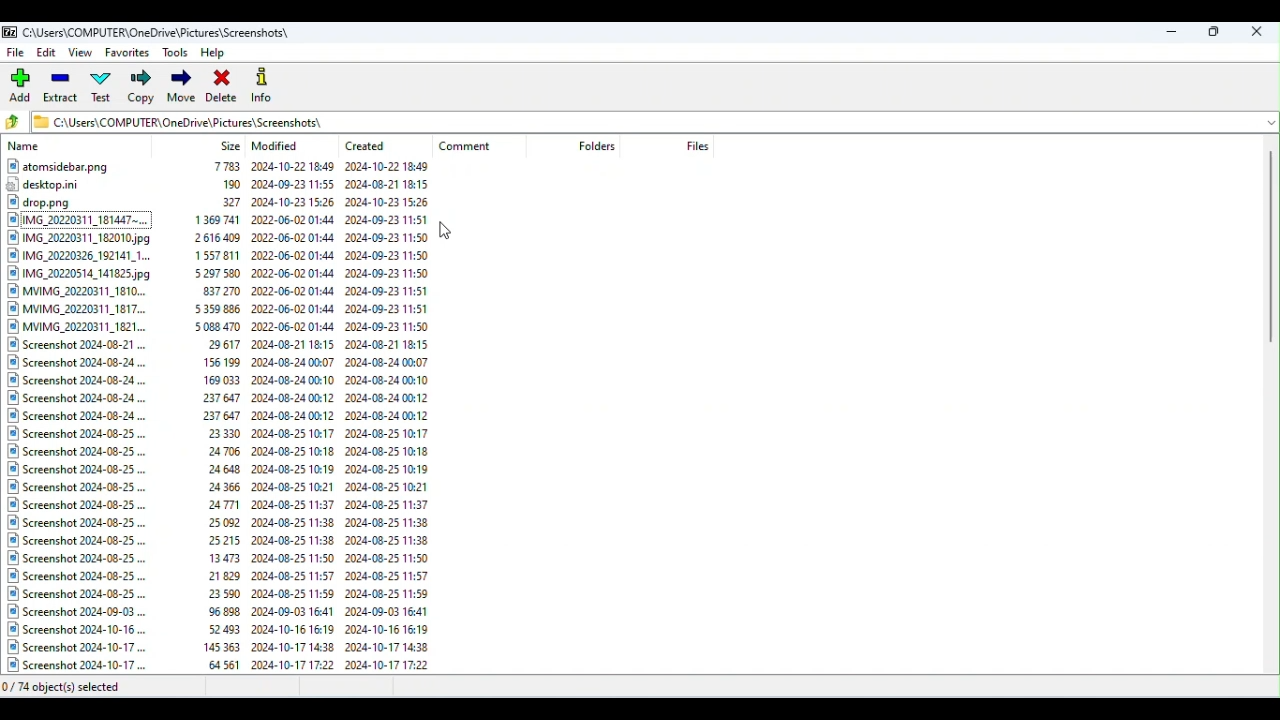 This screenshot has height=720, width=1280. What do you see at coordinates (142, 88) in the screenshot?
I see `Copy` at bounding box center [142, 88].